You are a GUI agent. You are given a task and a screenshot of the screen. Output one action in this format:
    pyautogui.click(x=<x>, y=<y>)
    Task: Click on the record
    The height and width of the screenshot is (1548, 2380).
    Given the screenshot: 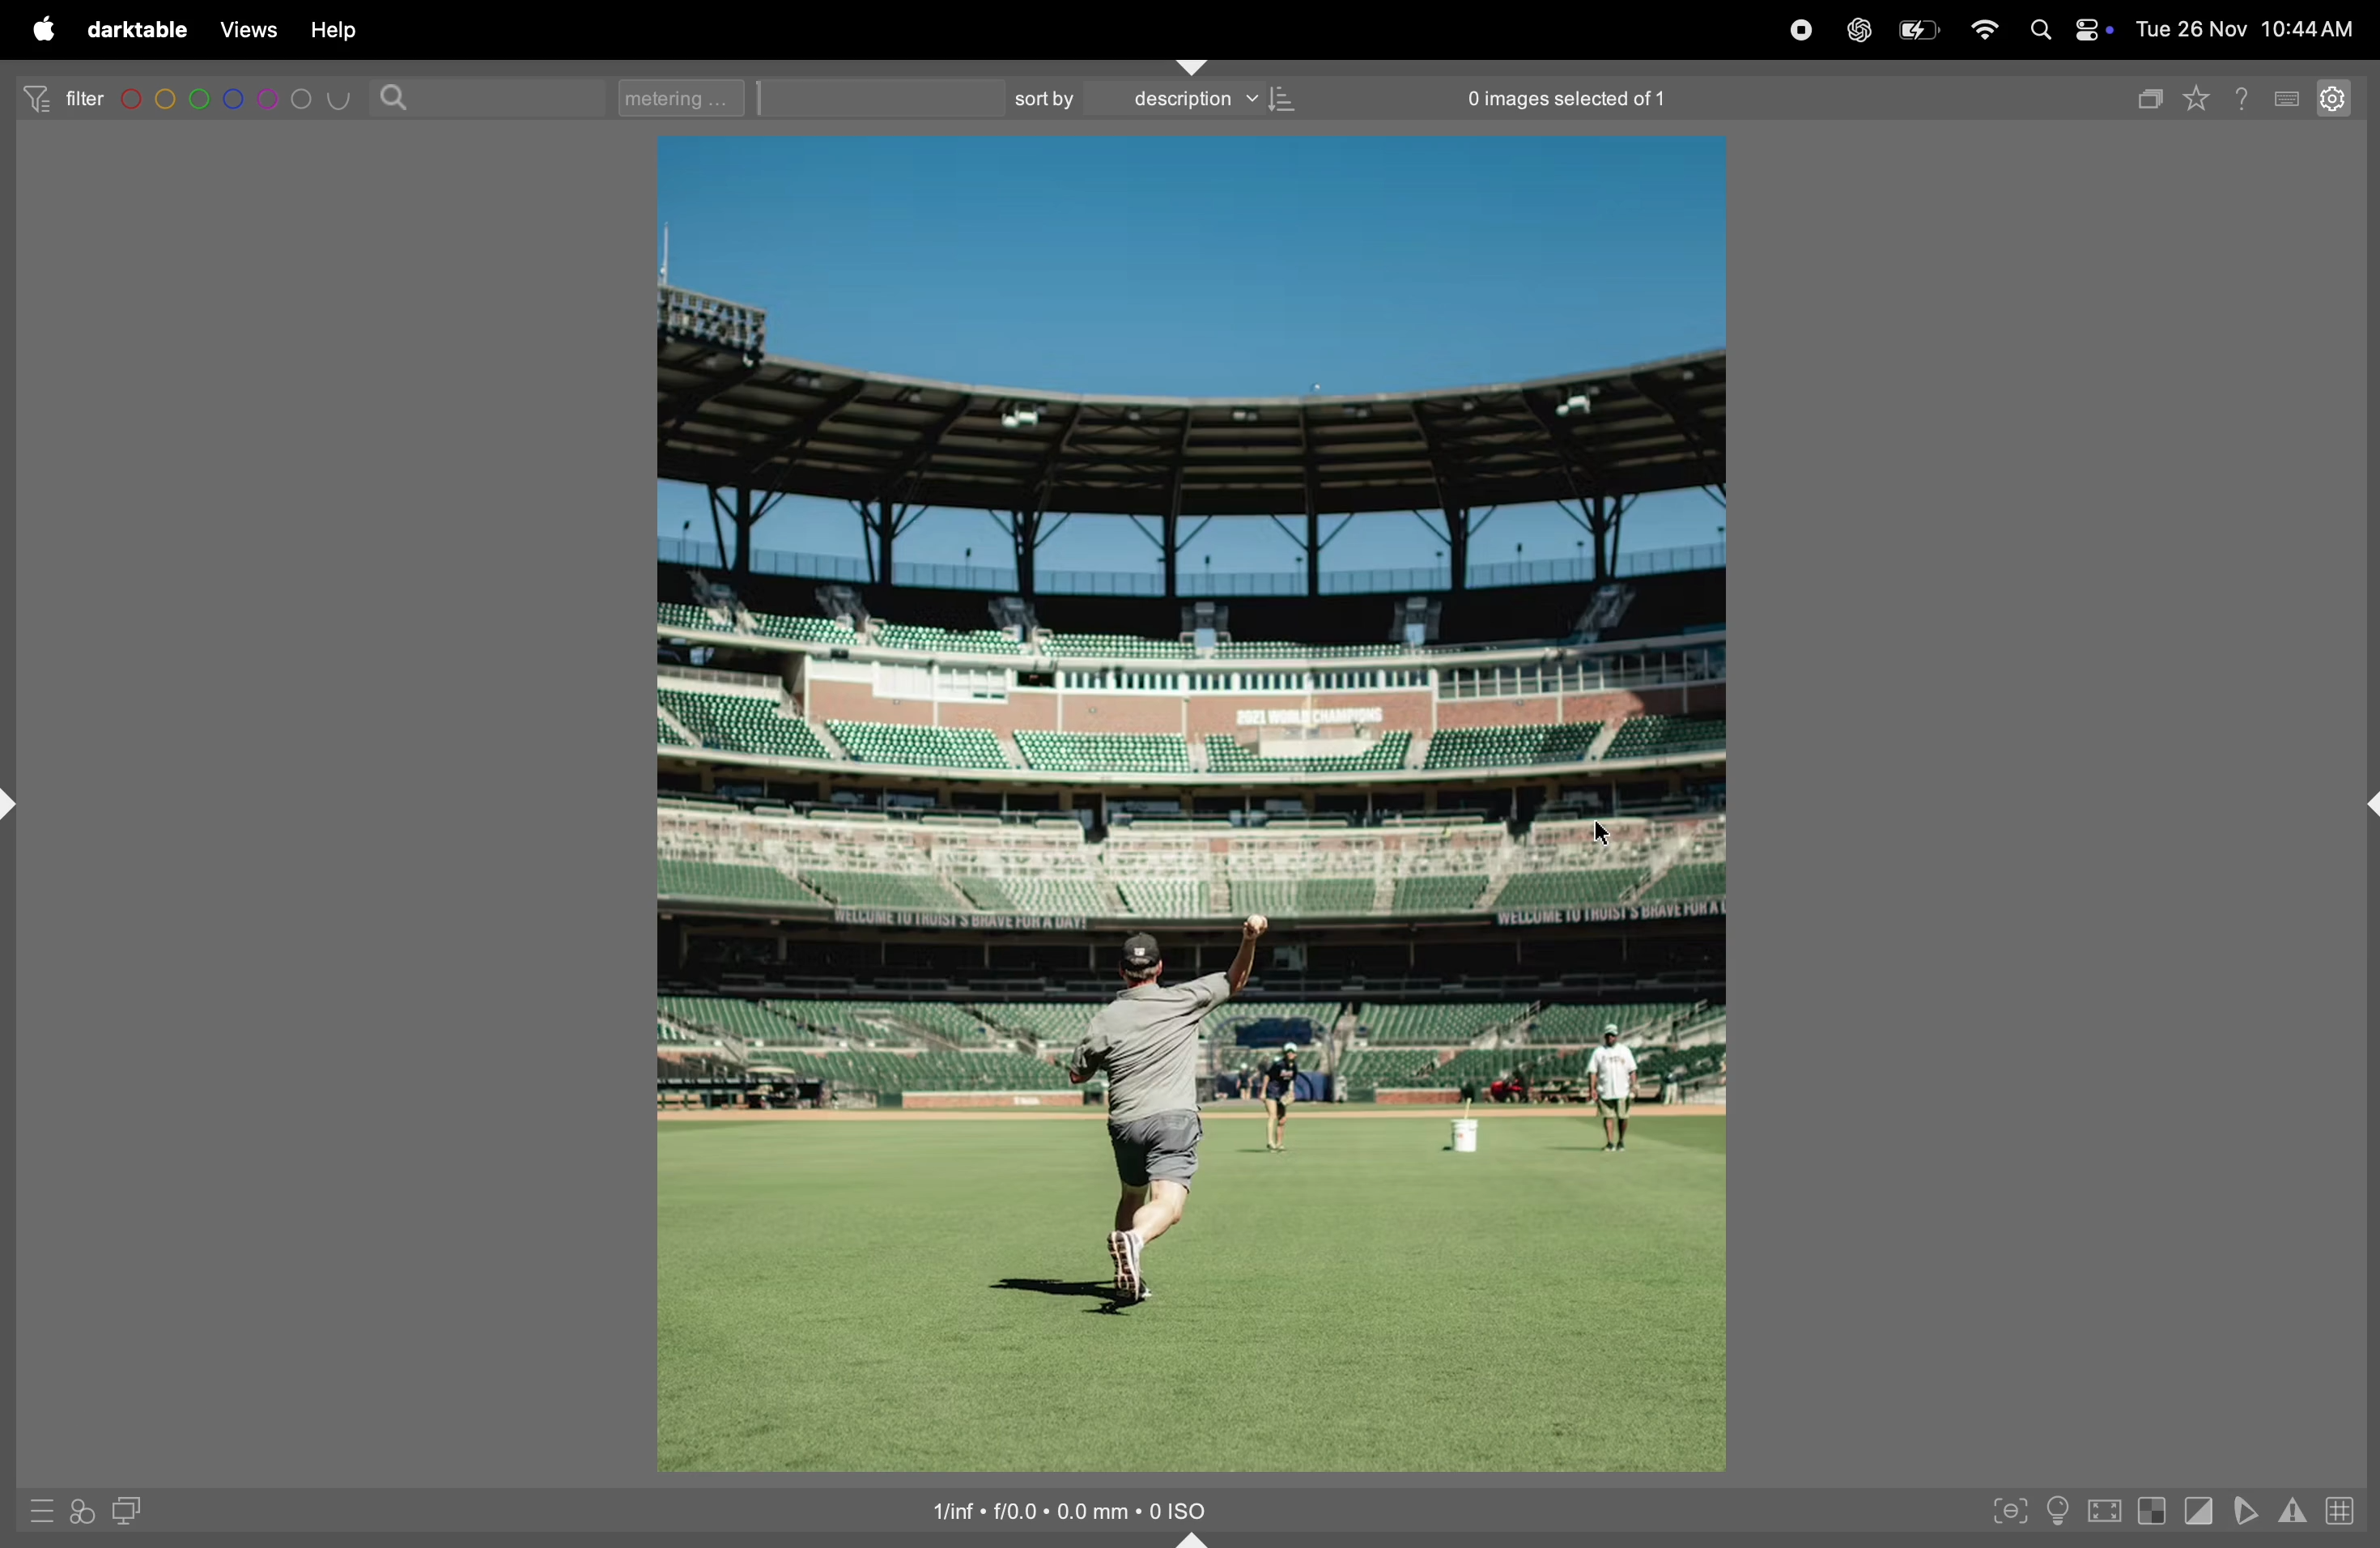 What is the action you would take?
    pyautogui.click(x=1791, y=30)
    